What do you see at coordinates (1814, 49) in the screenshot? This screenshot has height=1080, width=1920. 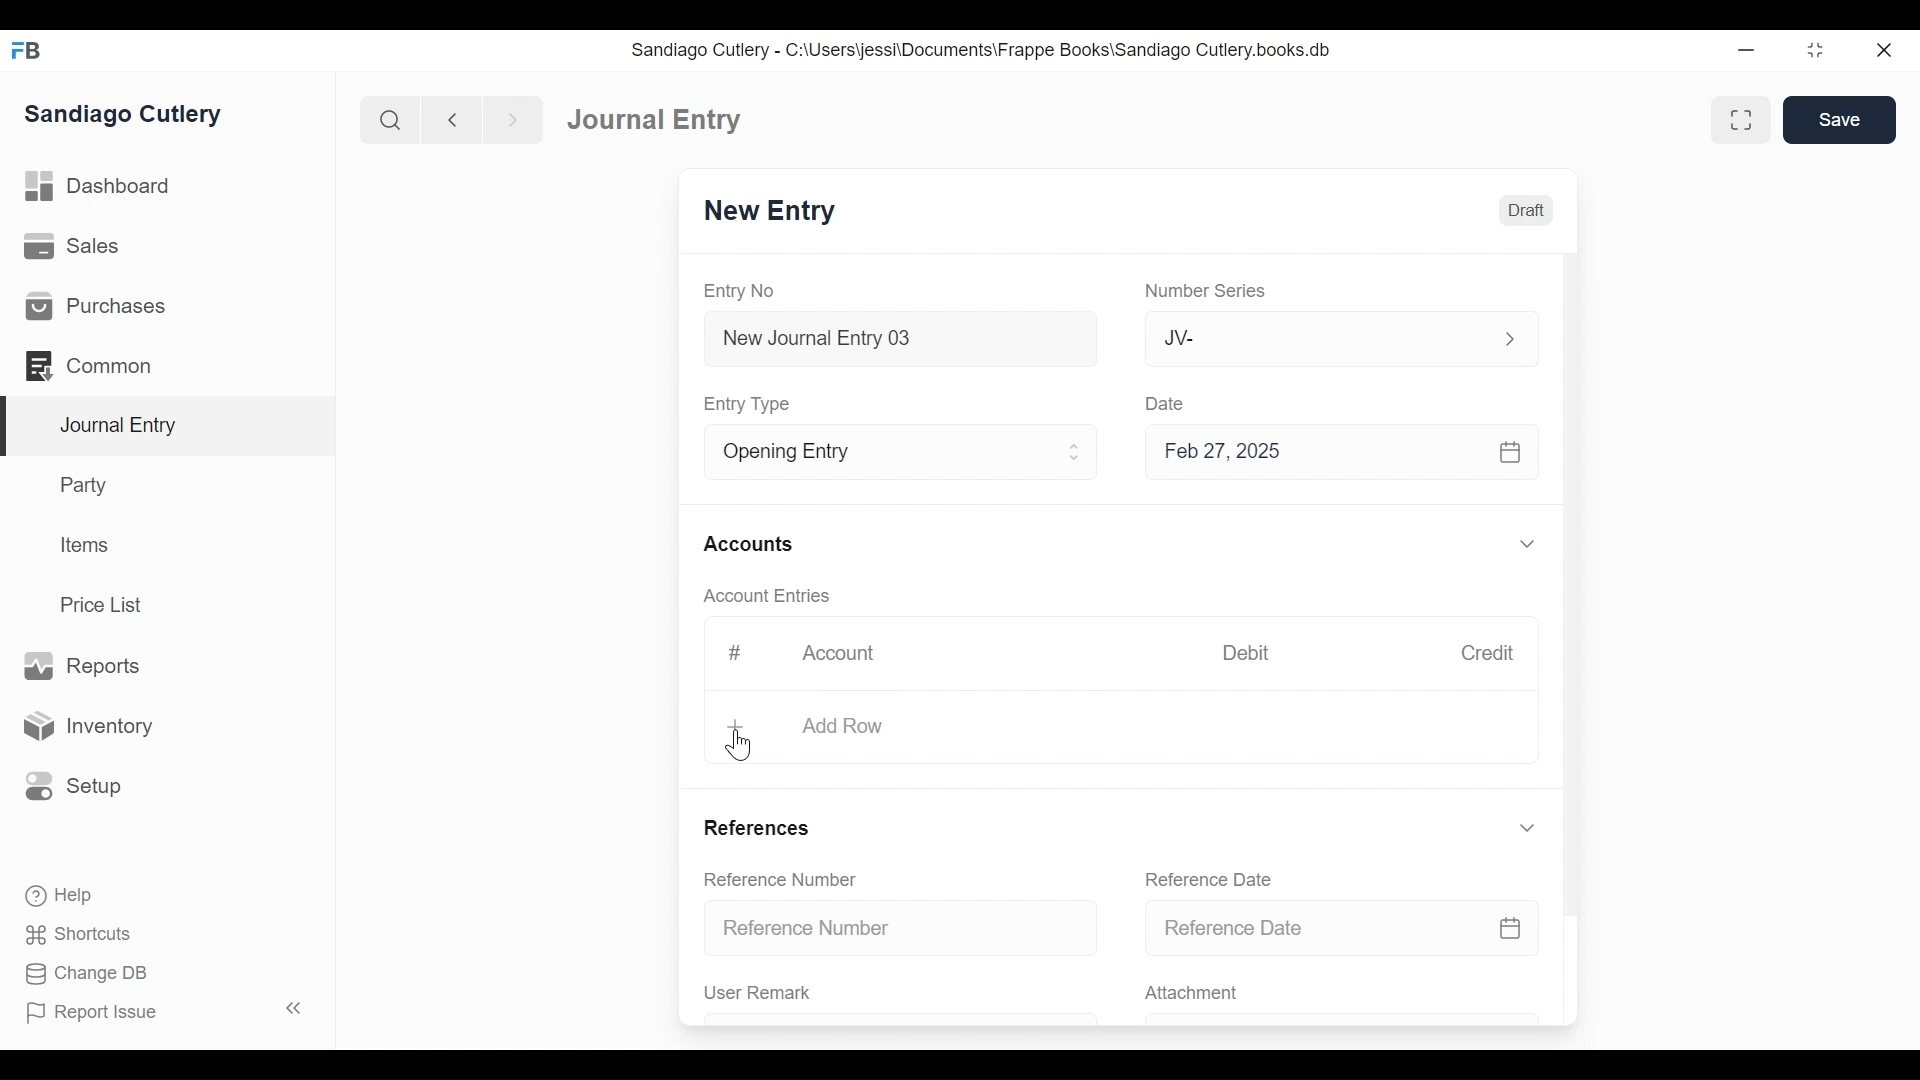 I see `Restore` at bounding box center [1814, 49].